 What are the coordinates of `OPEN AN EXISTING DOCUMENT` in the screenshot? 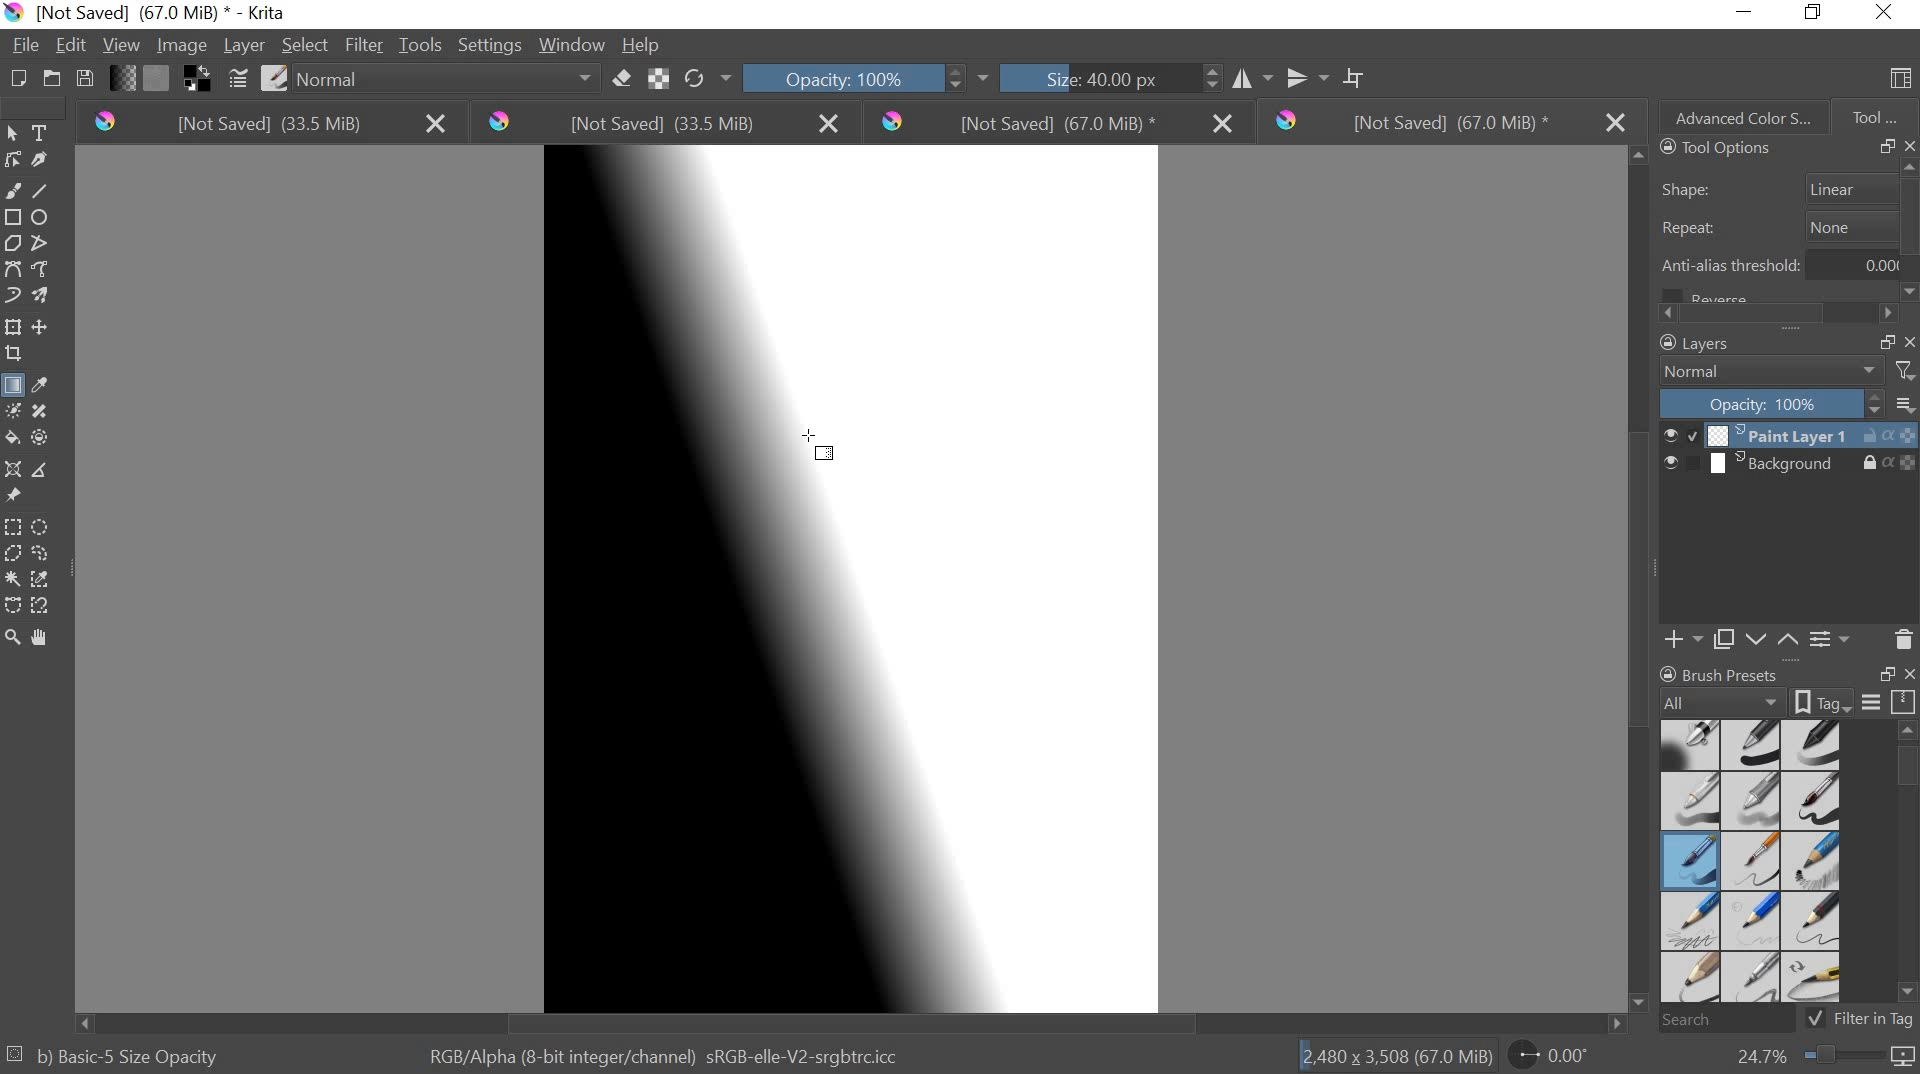 It's located at (48, 80).